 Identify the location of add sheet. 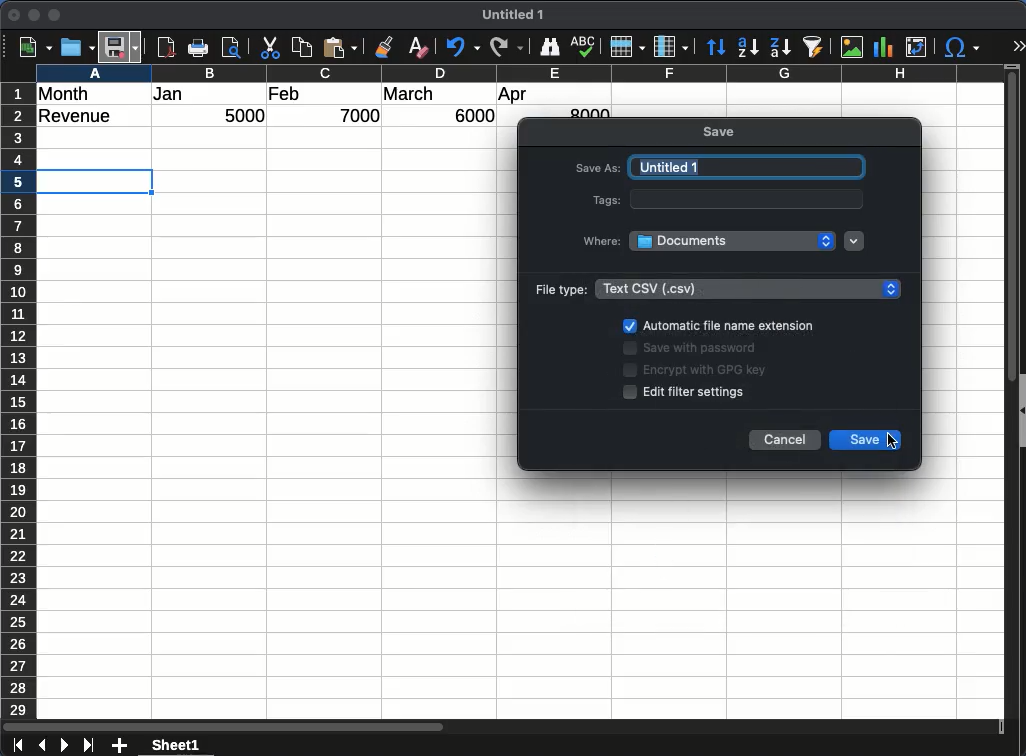
(121, 746).